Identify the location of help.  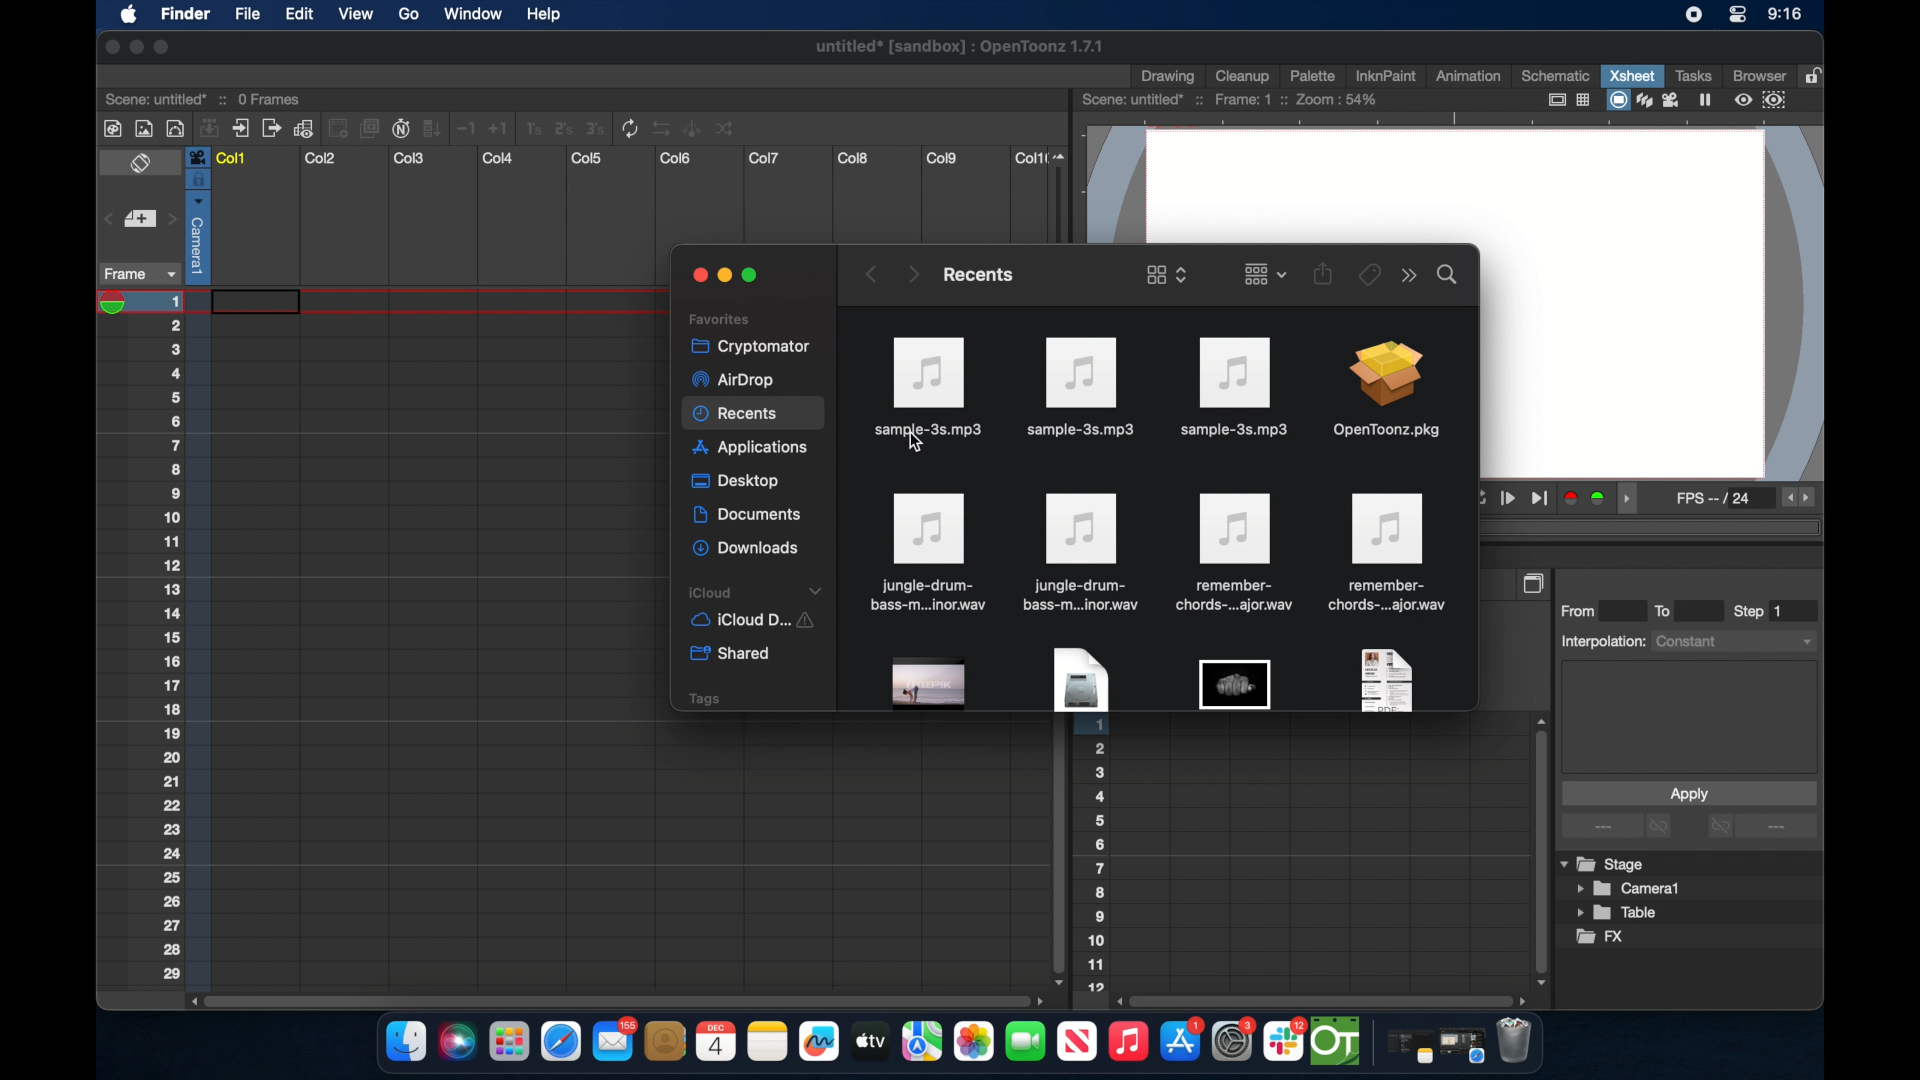
(543, 15).